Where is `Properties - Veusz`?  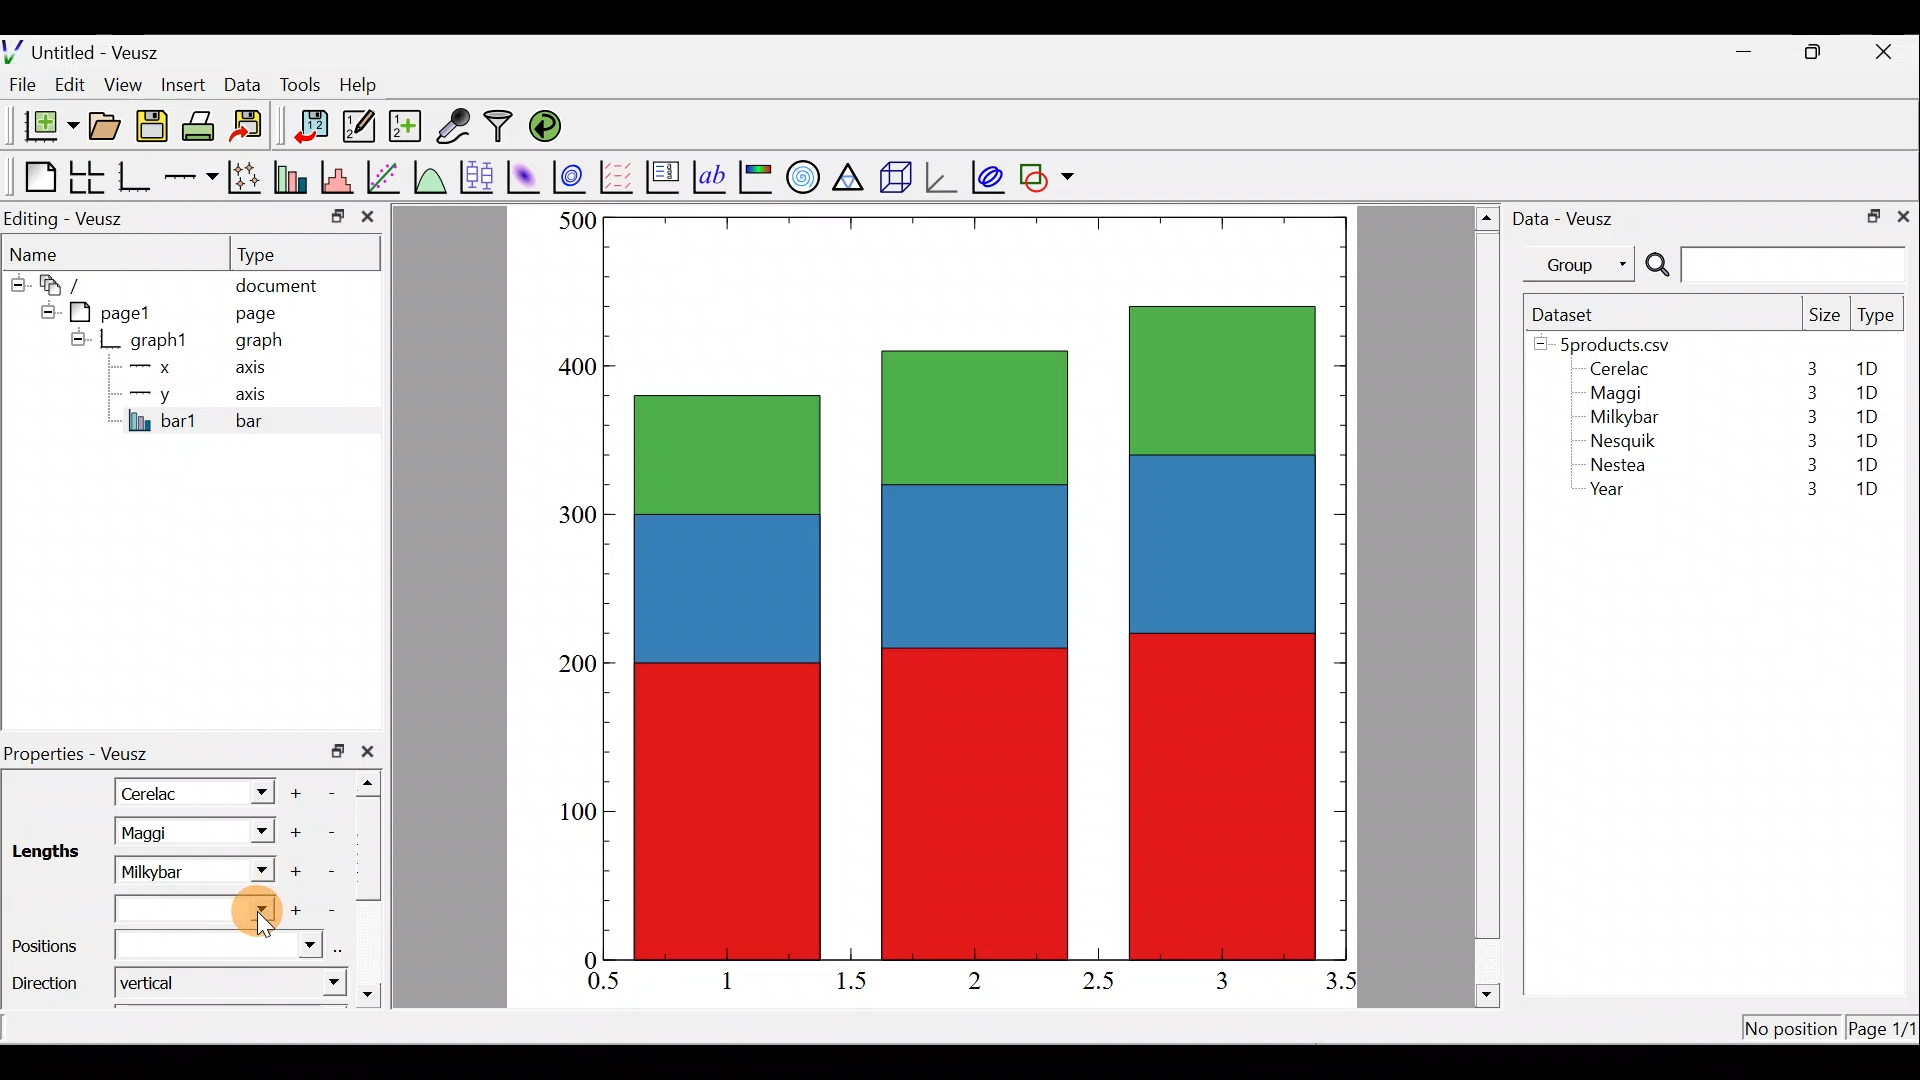 Properties - Veusz is located at coordinates (85, 754).